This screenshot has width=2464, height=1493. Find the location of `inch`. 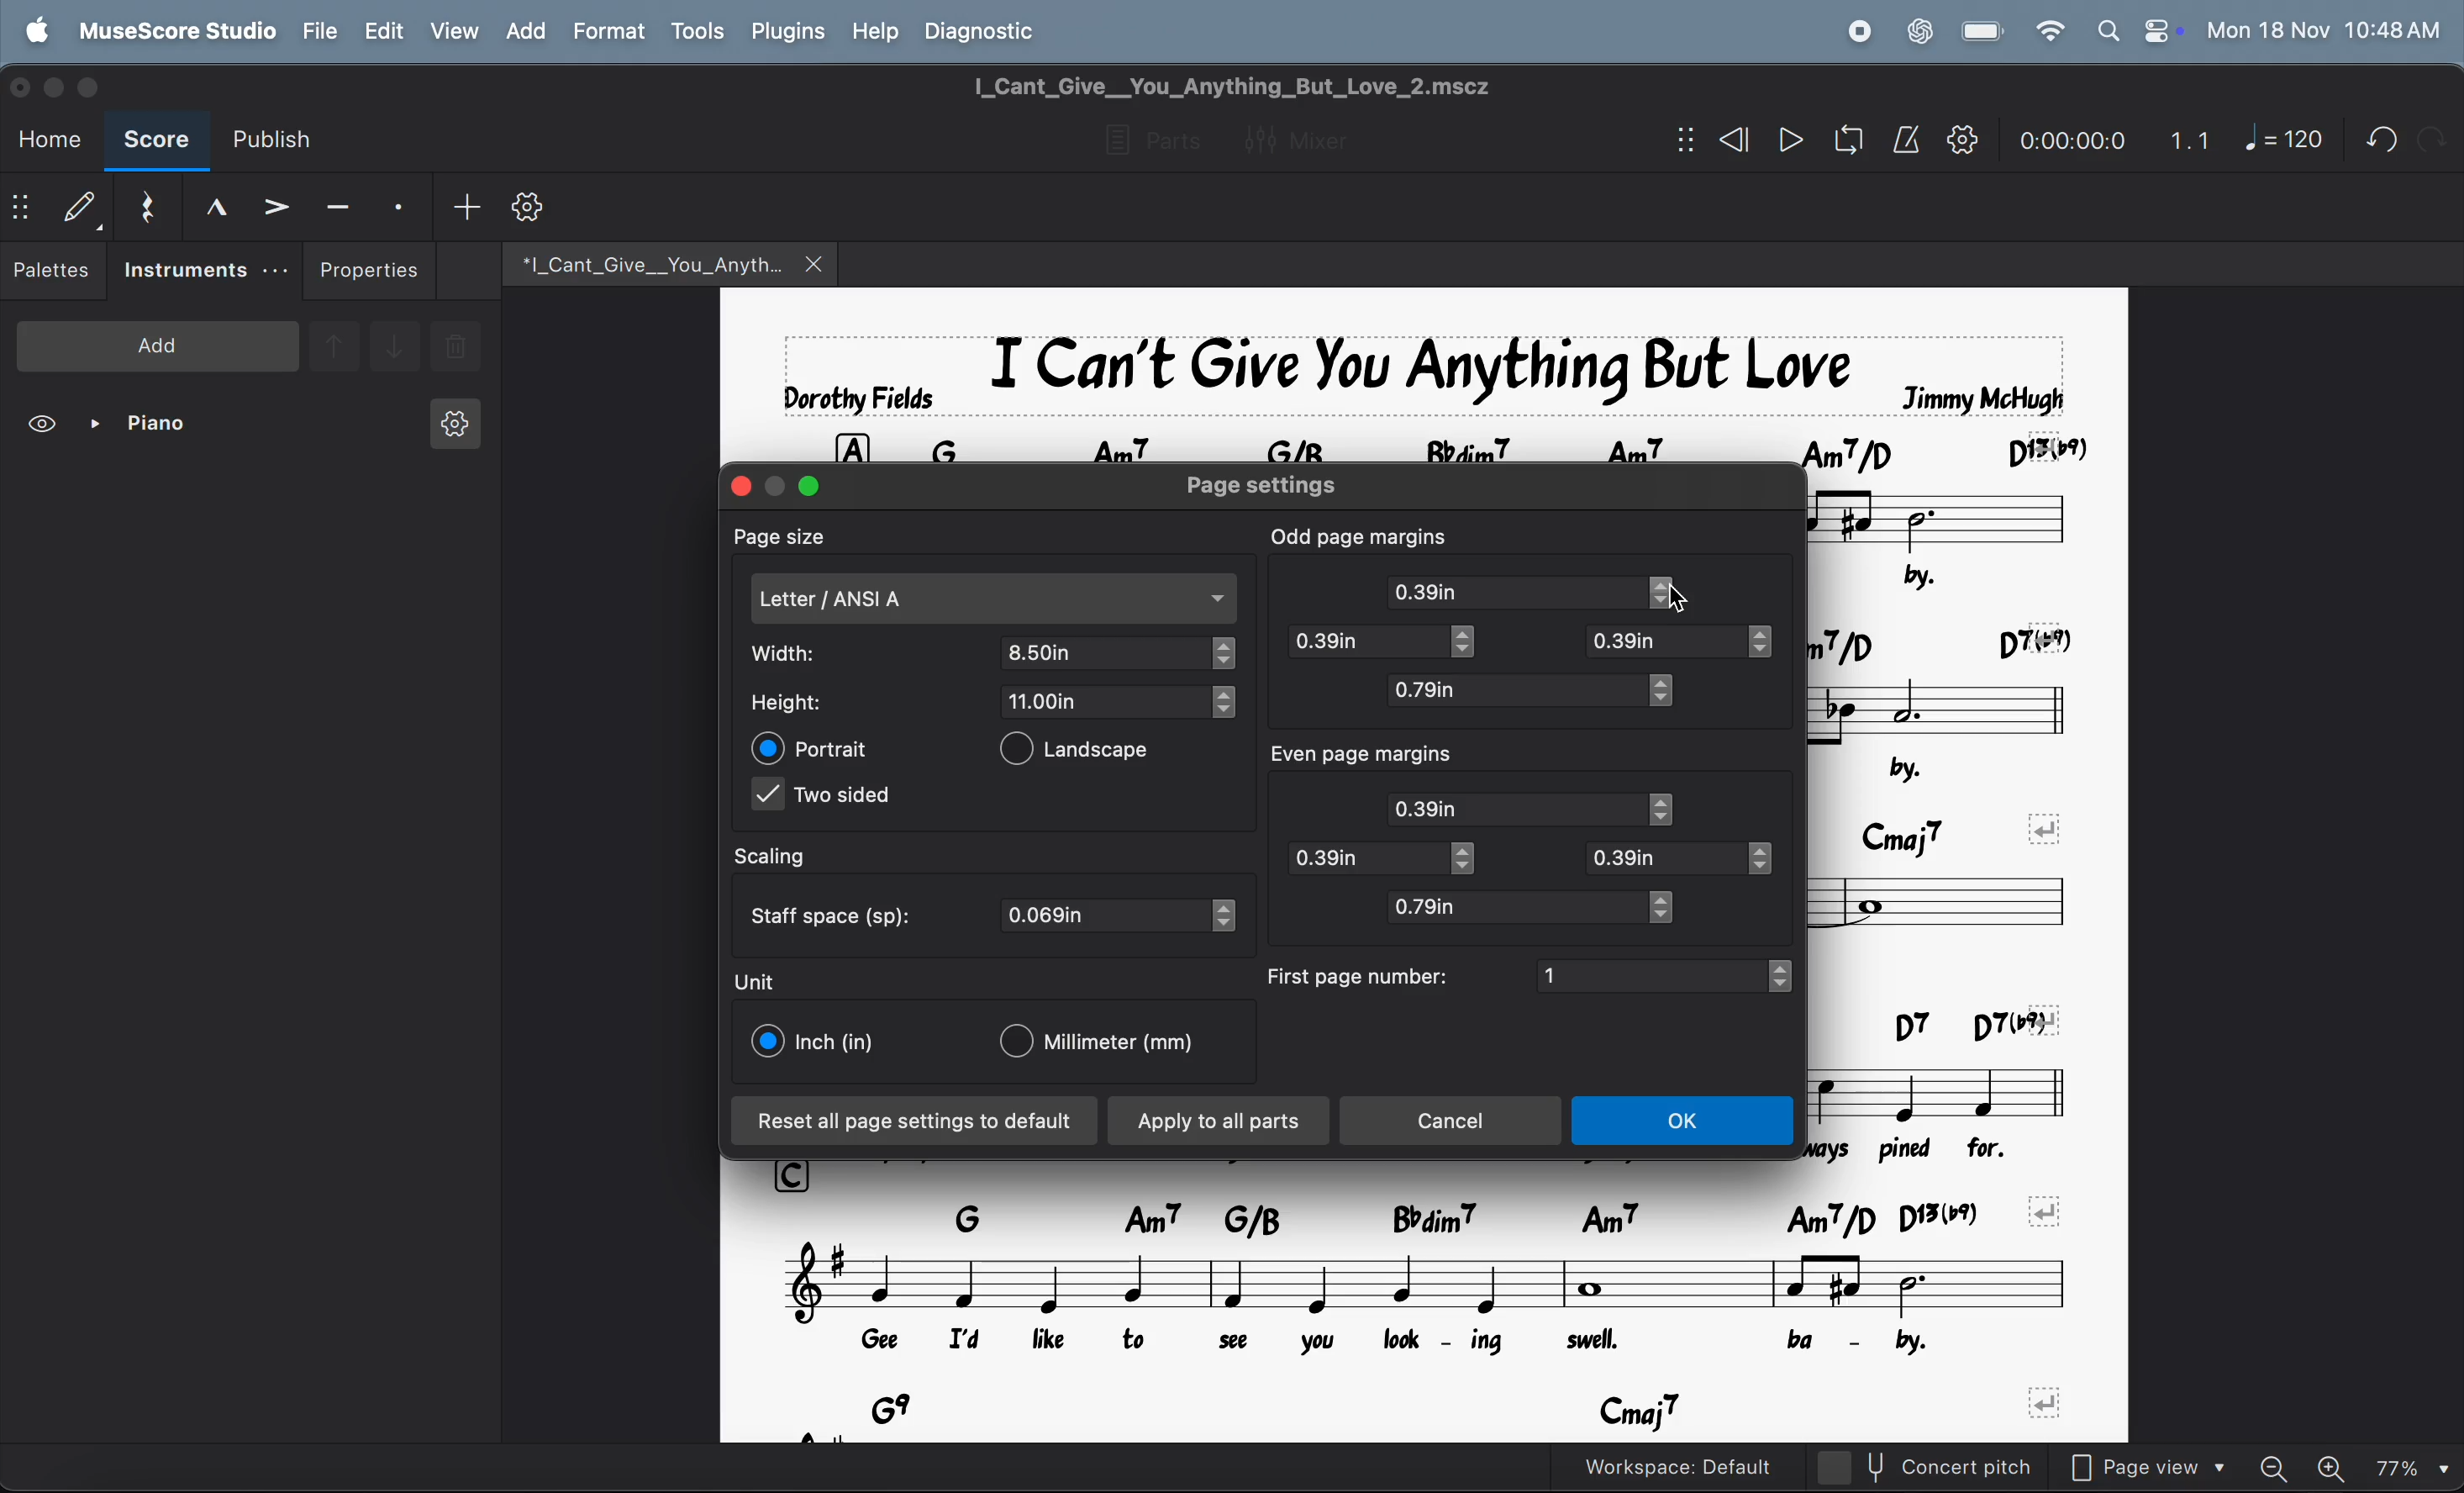

inch is located at coordinates (817, 1042).